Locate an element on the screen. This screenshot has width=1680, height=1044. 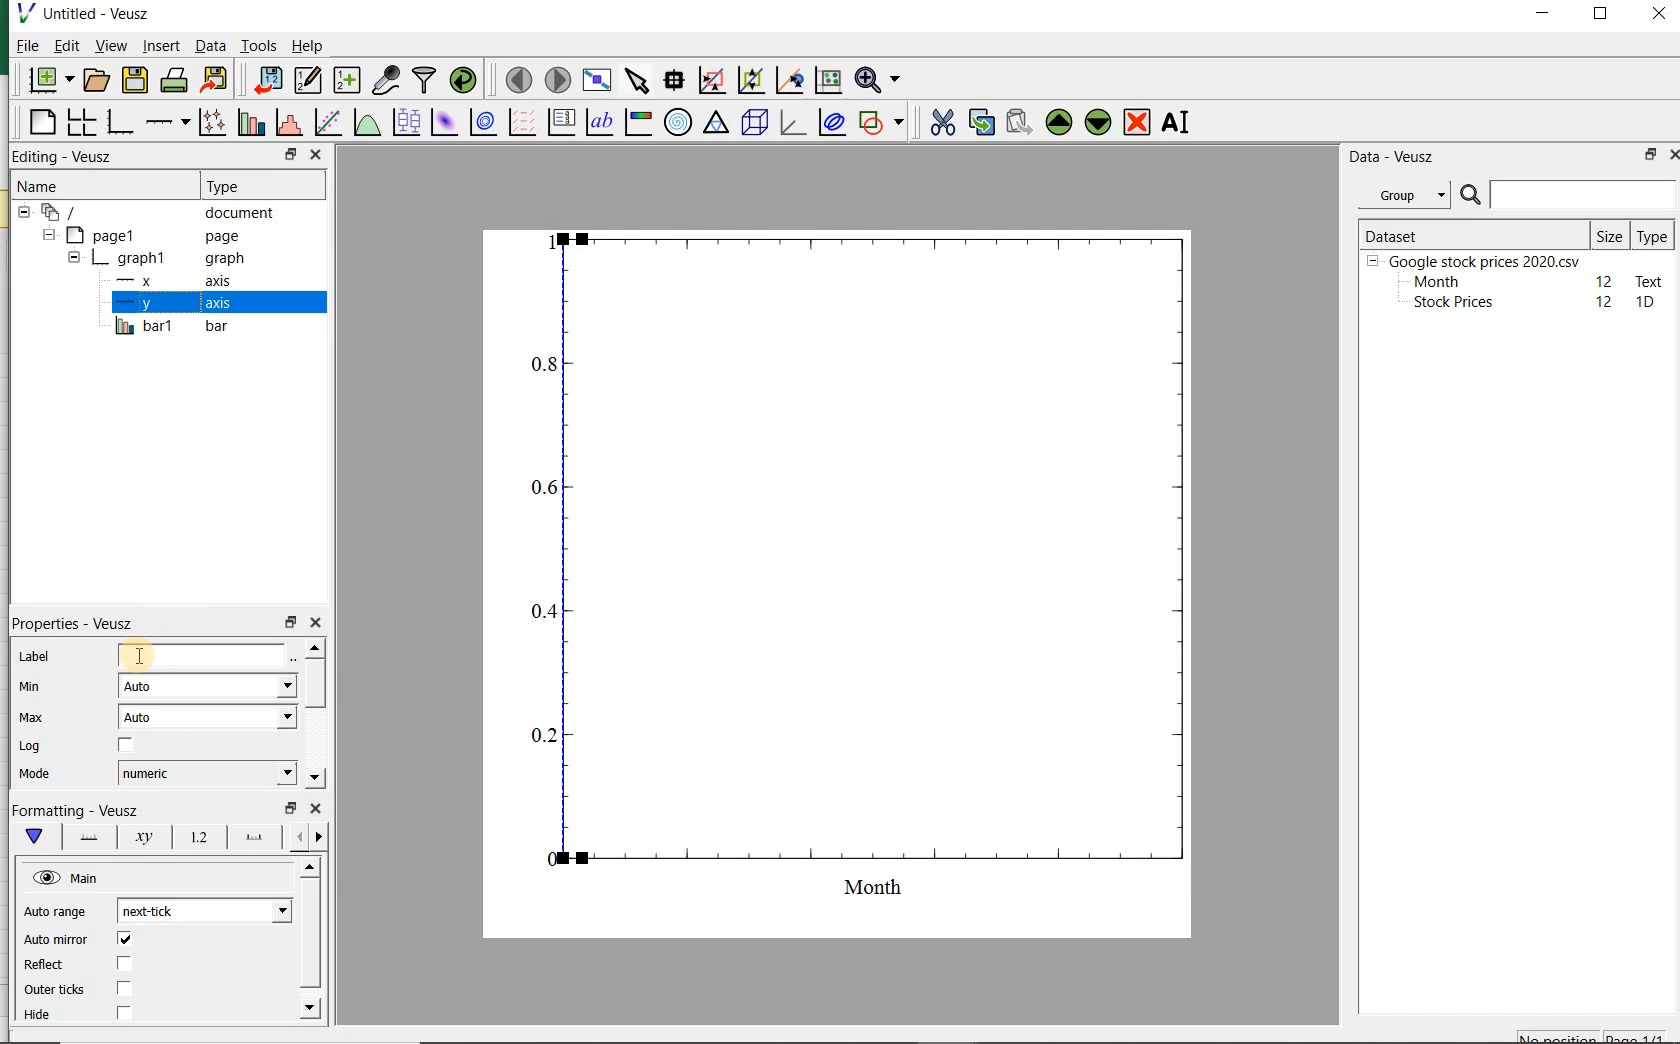
click to zoom out of graph axes is located at coordinates (749, 78).